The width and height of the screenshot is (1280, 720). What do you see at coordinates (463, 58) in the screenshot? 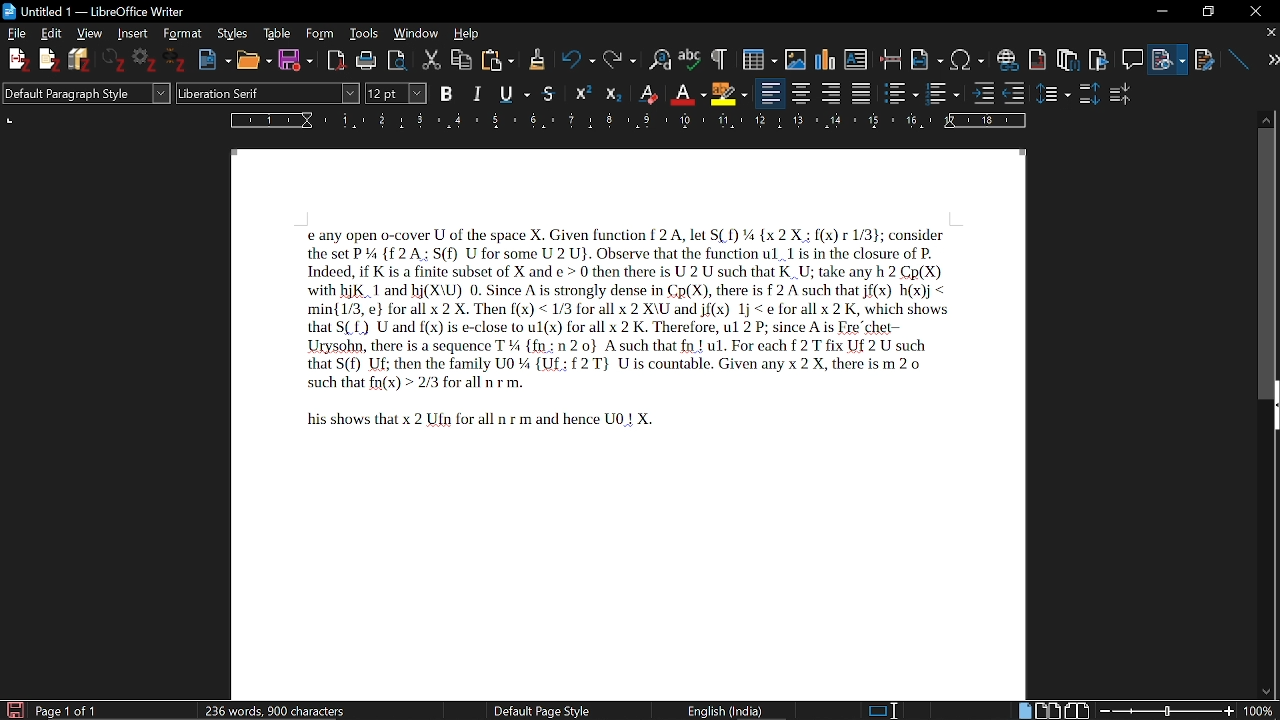
I see `Copy` at bounding box center [463, 58].